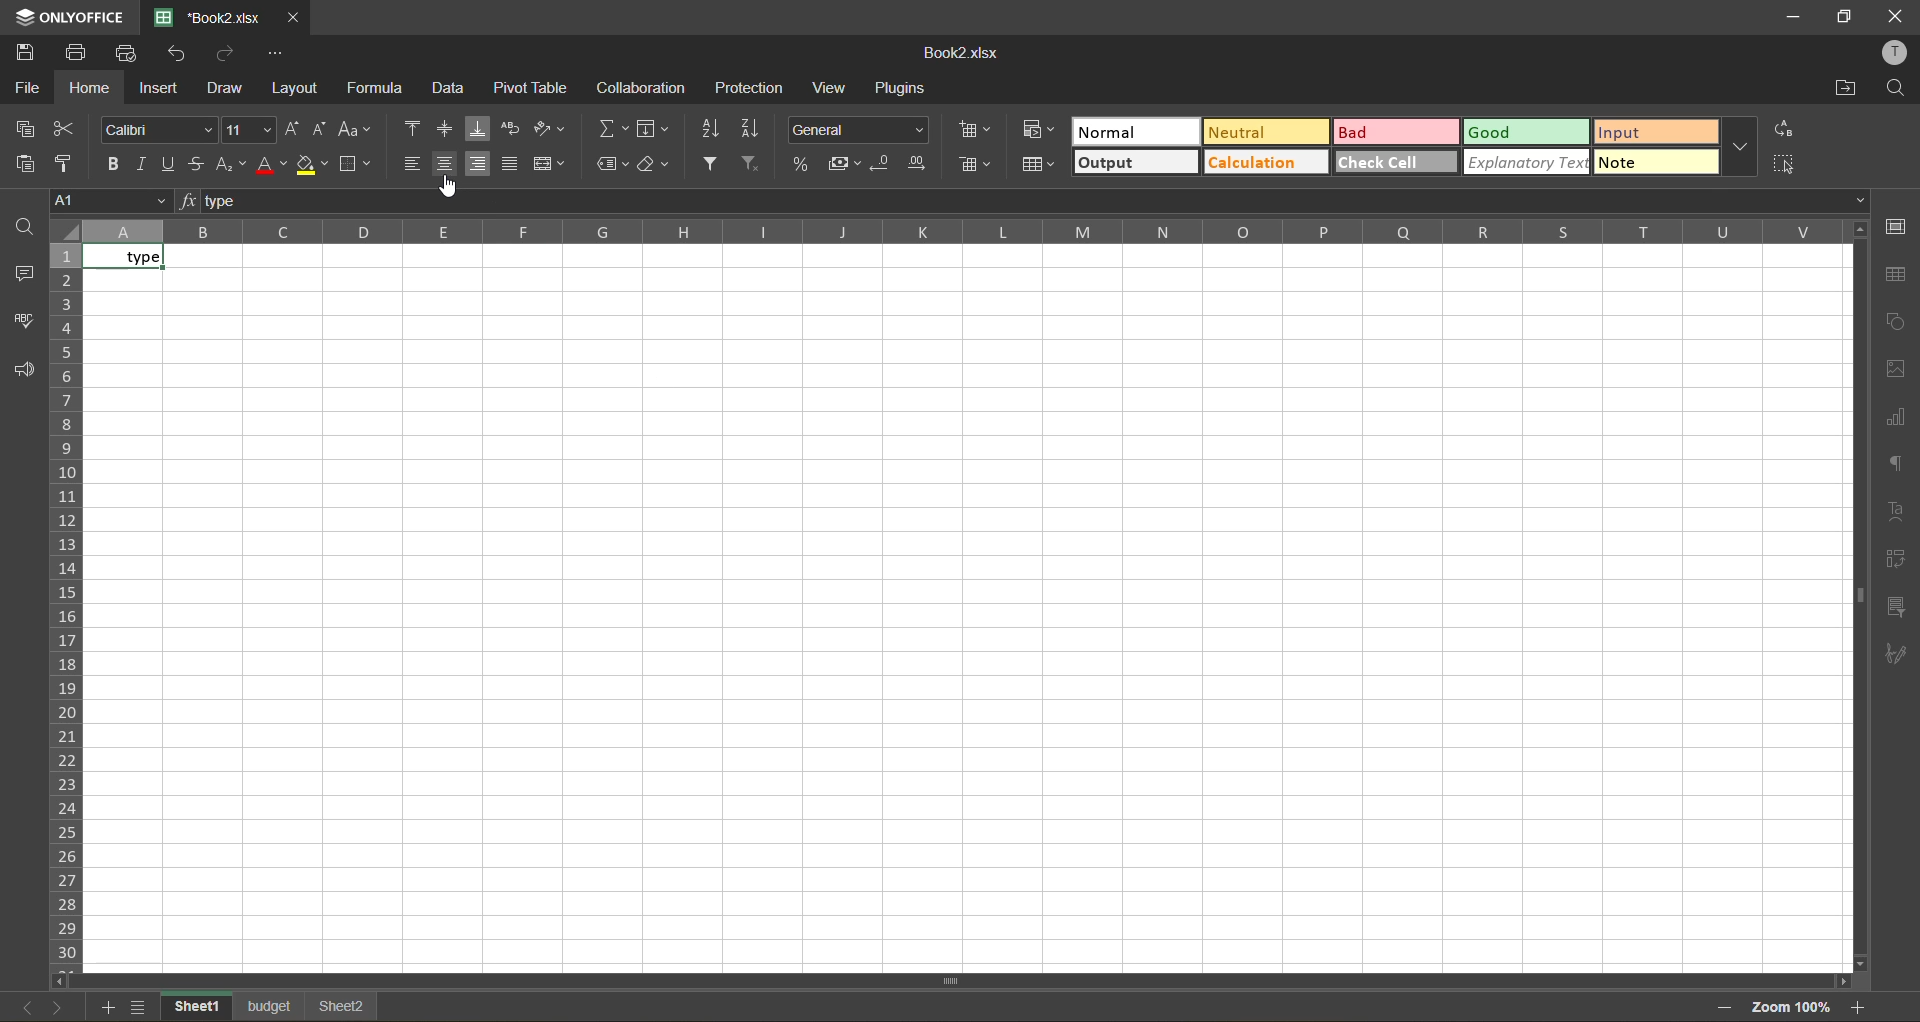 The image size is (1920, 1022). Describe the element at coordinates (921, 166) in the screenshot. I see `increase decimal` at that location.